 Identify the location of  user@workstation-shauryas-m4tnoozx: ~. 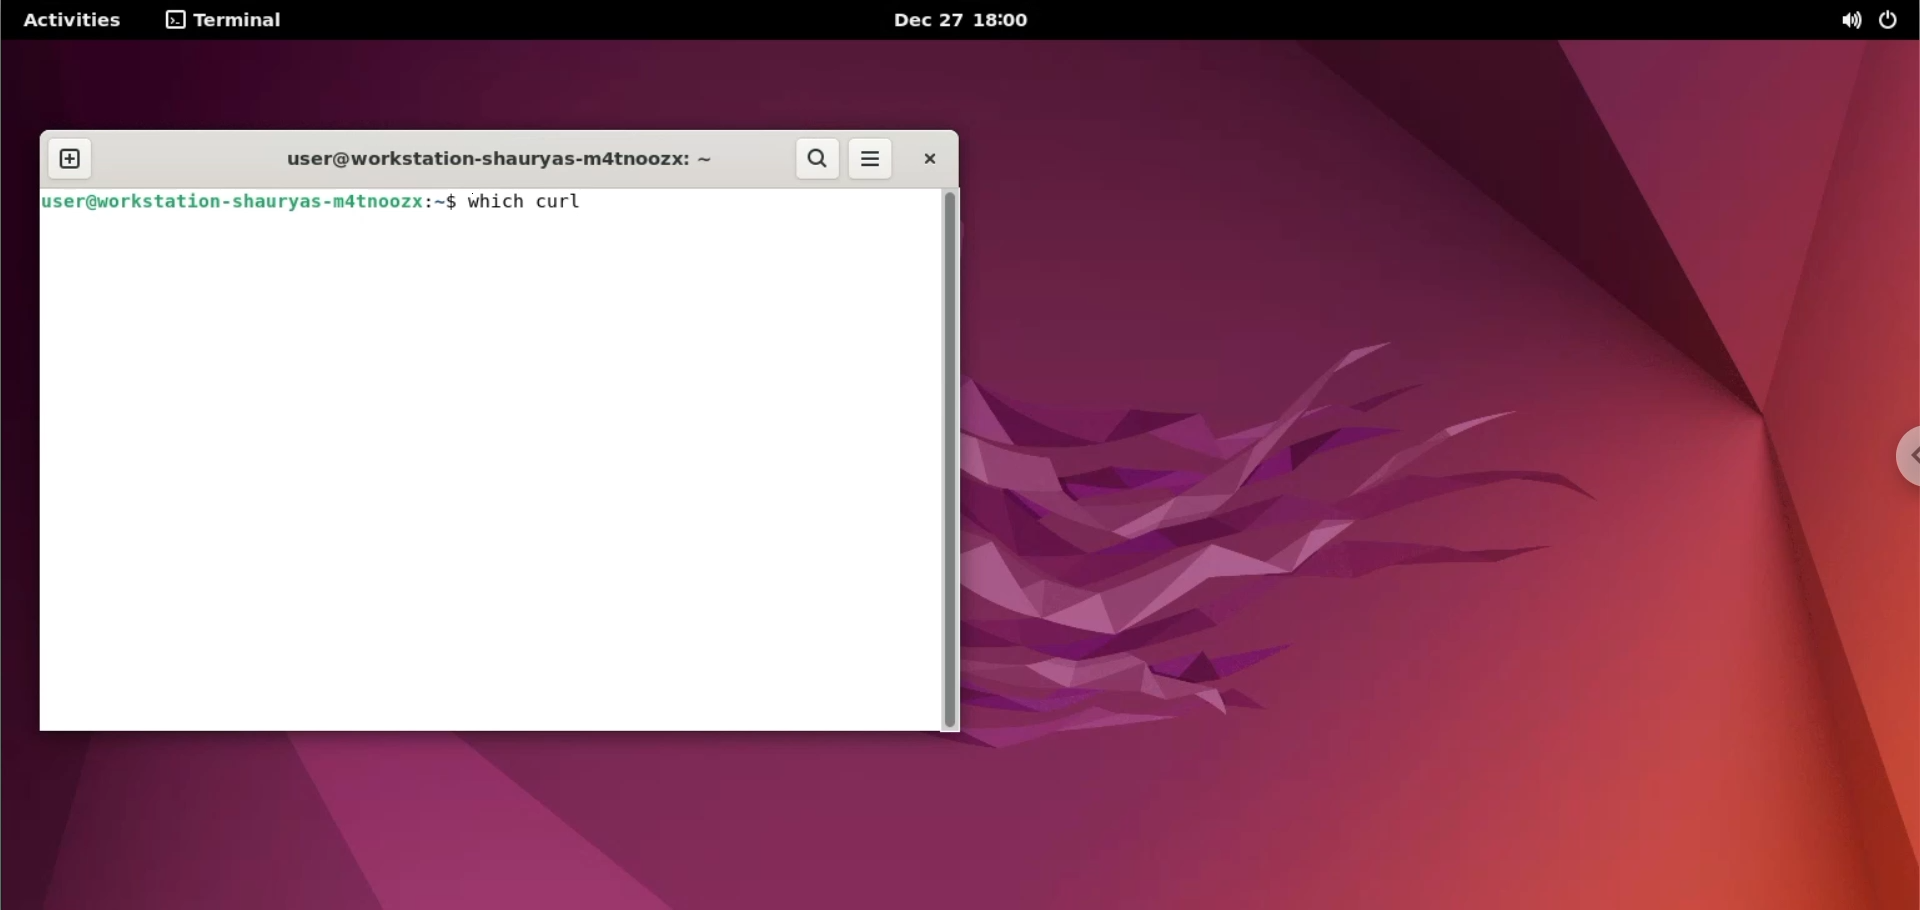
(483, 162).